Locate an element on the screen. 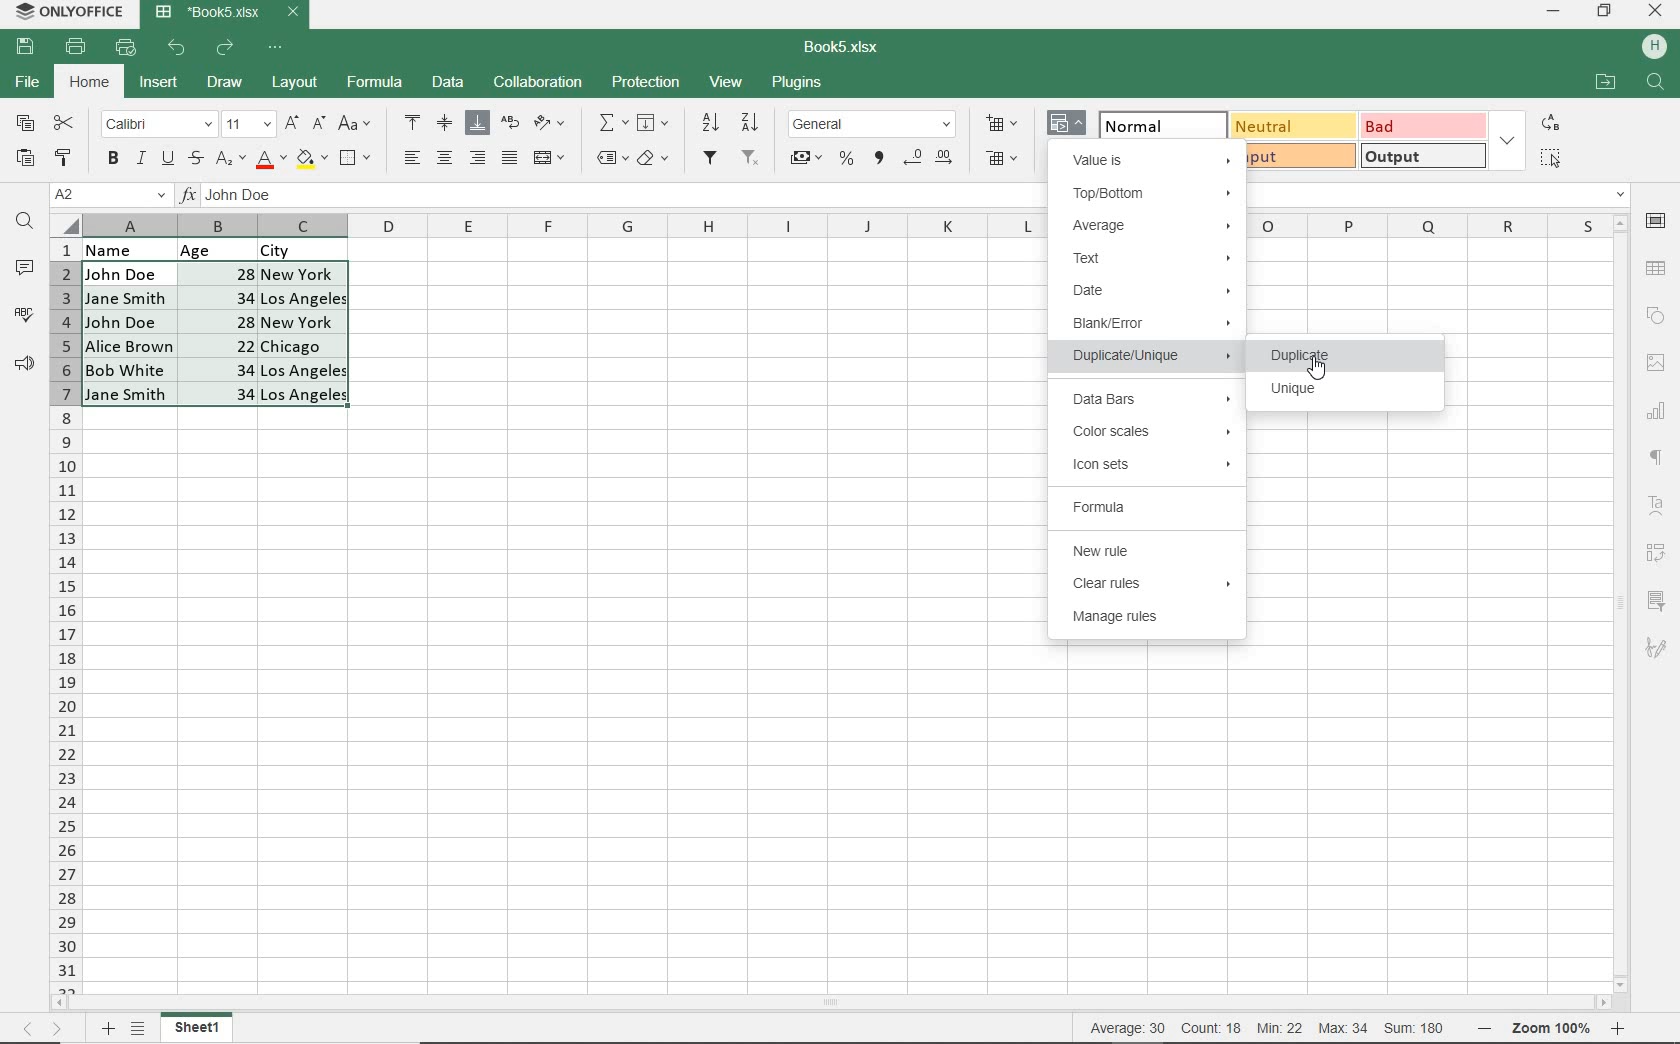 This screenshot has width=1680, height=1044. CELLS SELECTED is located at coordinates (217, 334).